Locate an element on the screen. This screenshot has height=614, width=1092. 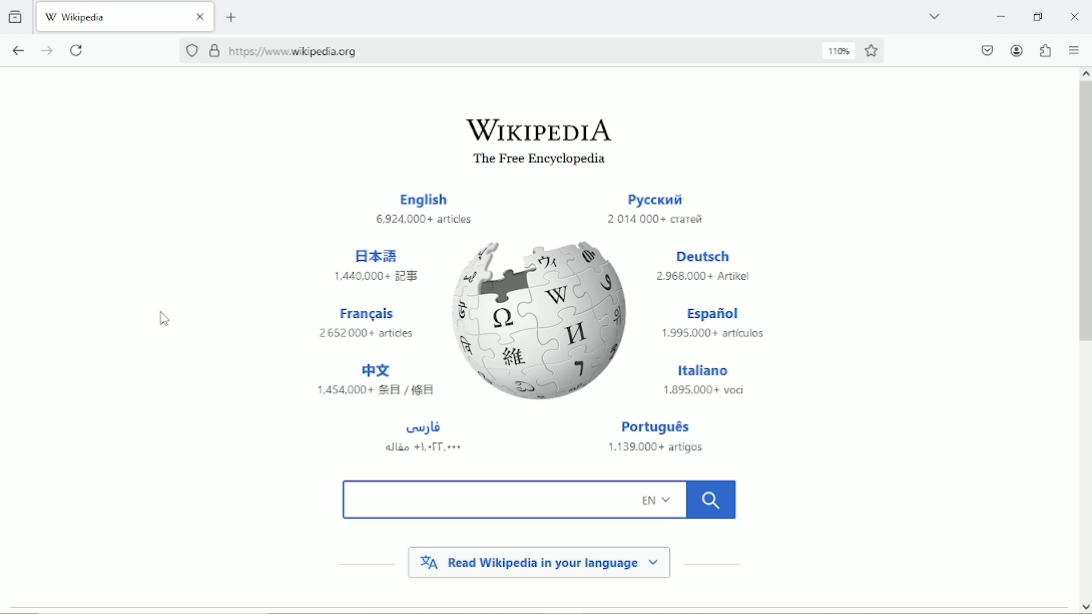
account is located at coordinates (1018, 49).